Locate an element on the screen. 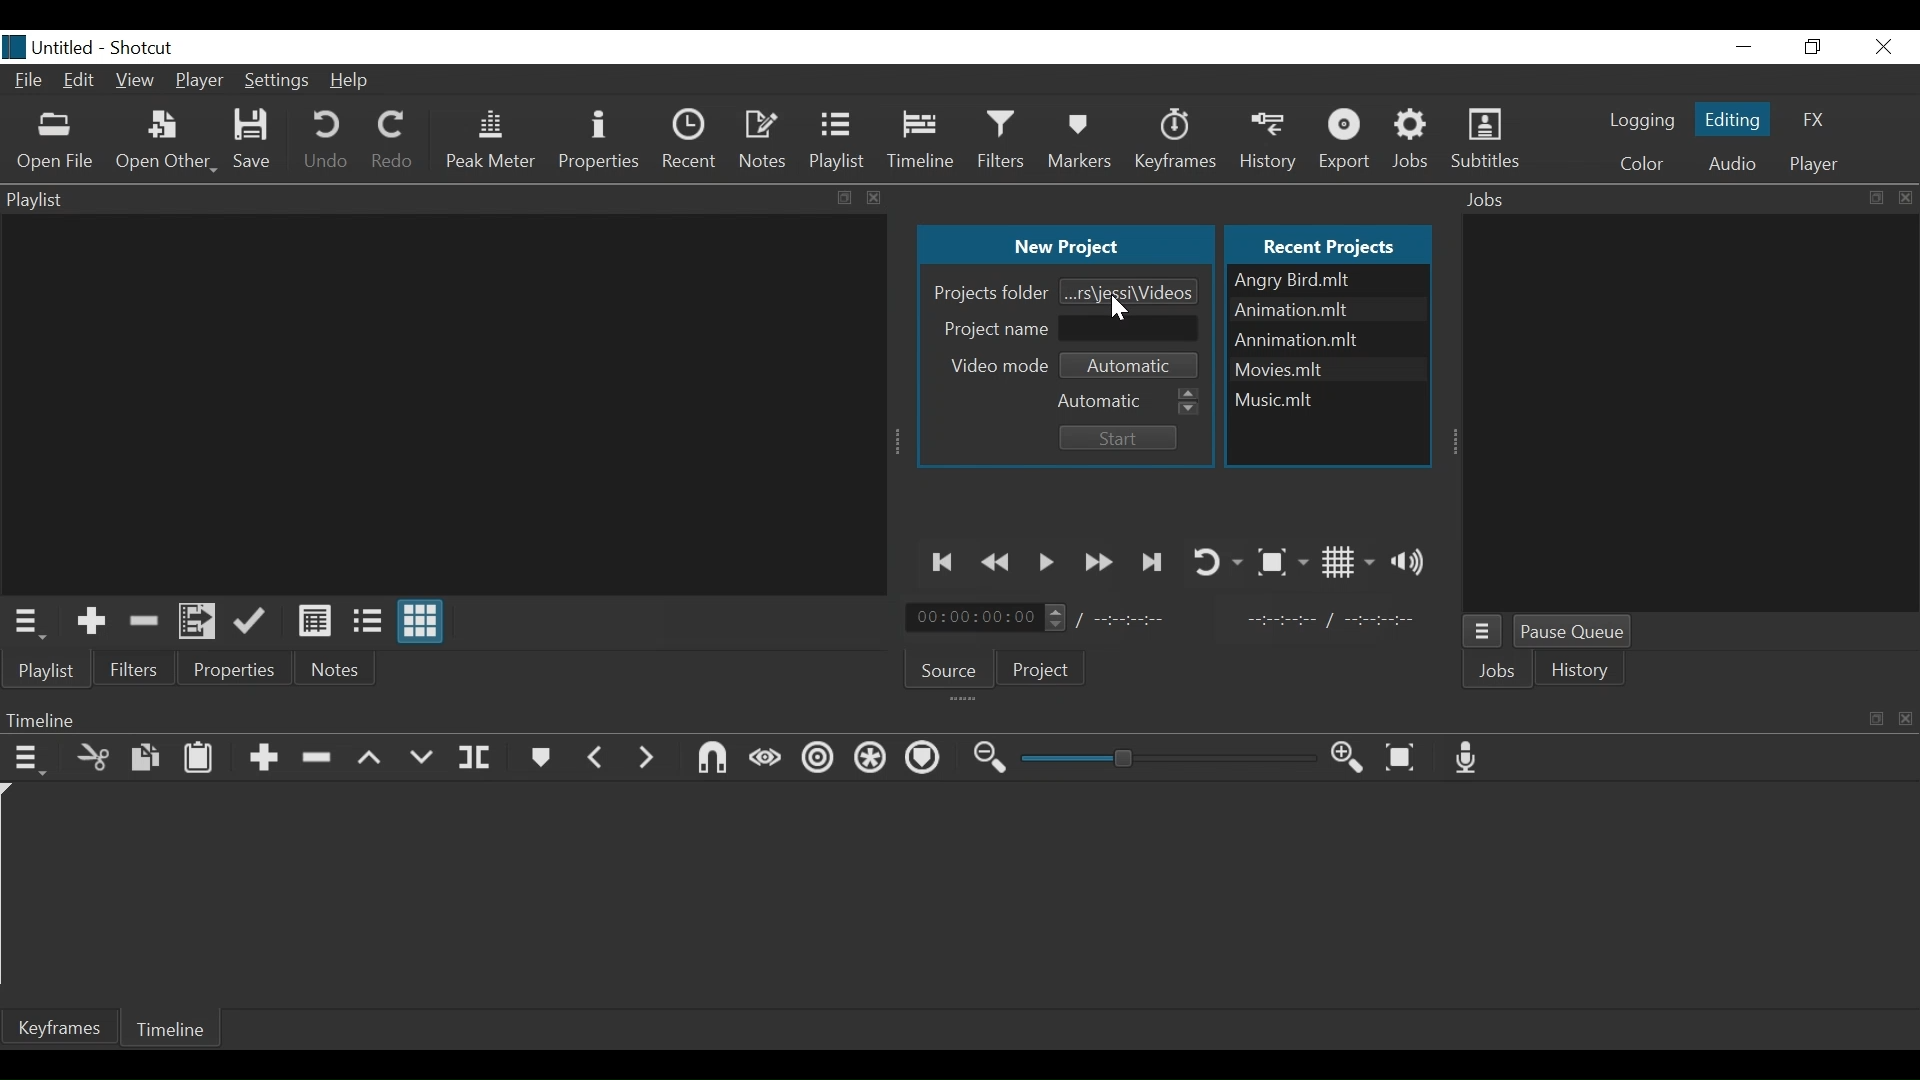 This screenshot has height=1080, width=1920. Zoom Timeline to fit is located at coordinates (1405, 758).